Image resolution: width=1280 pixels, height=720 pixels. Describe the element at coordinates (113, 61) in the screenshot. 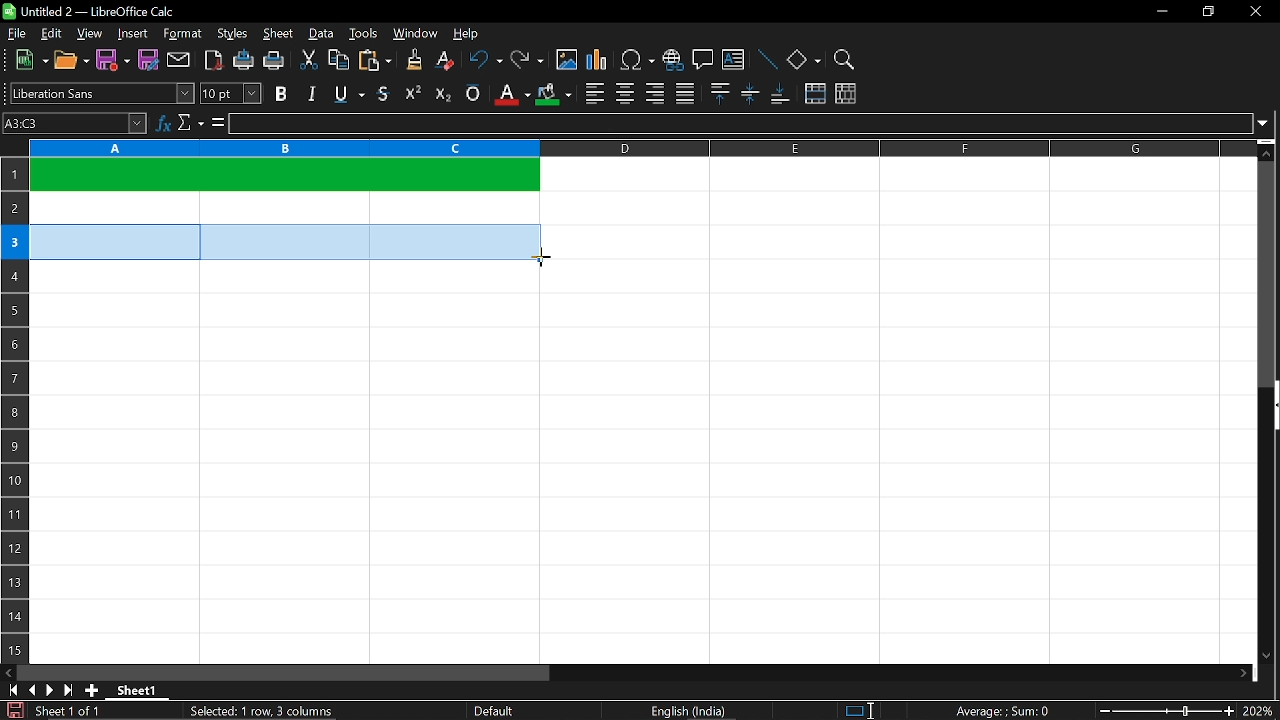

I see `save` at that location.